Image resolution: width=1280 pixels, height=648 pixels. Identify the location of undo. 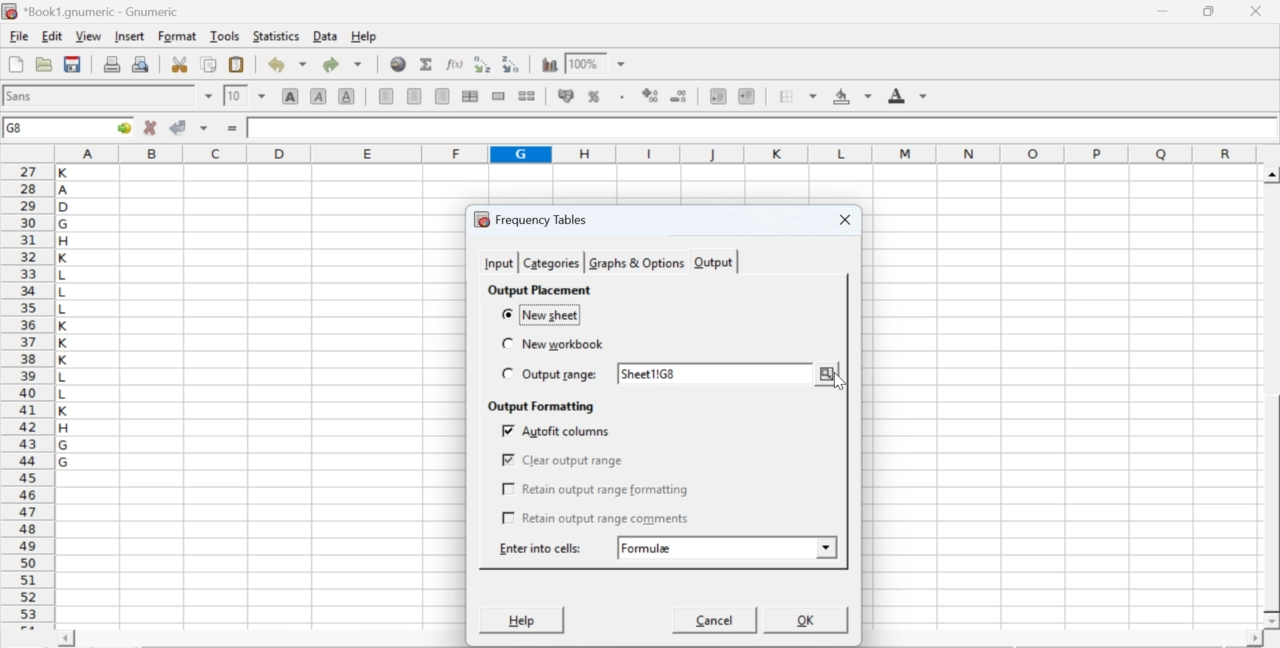
(286, 65).